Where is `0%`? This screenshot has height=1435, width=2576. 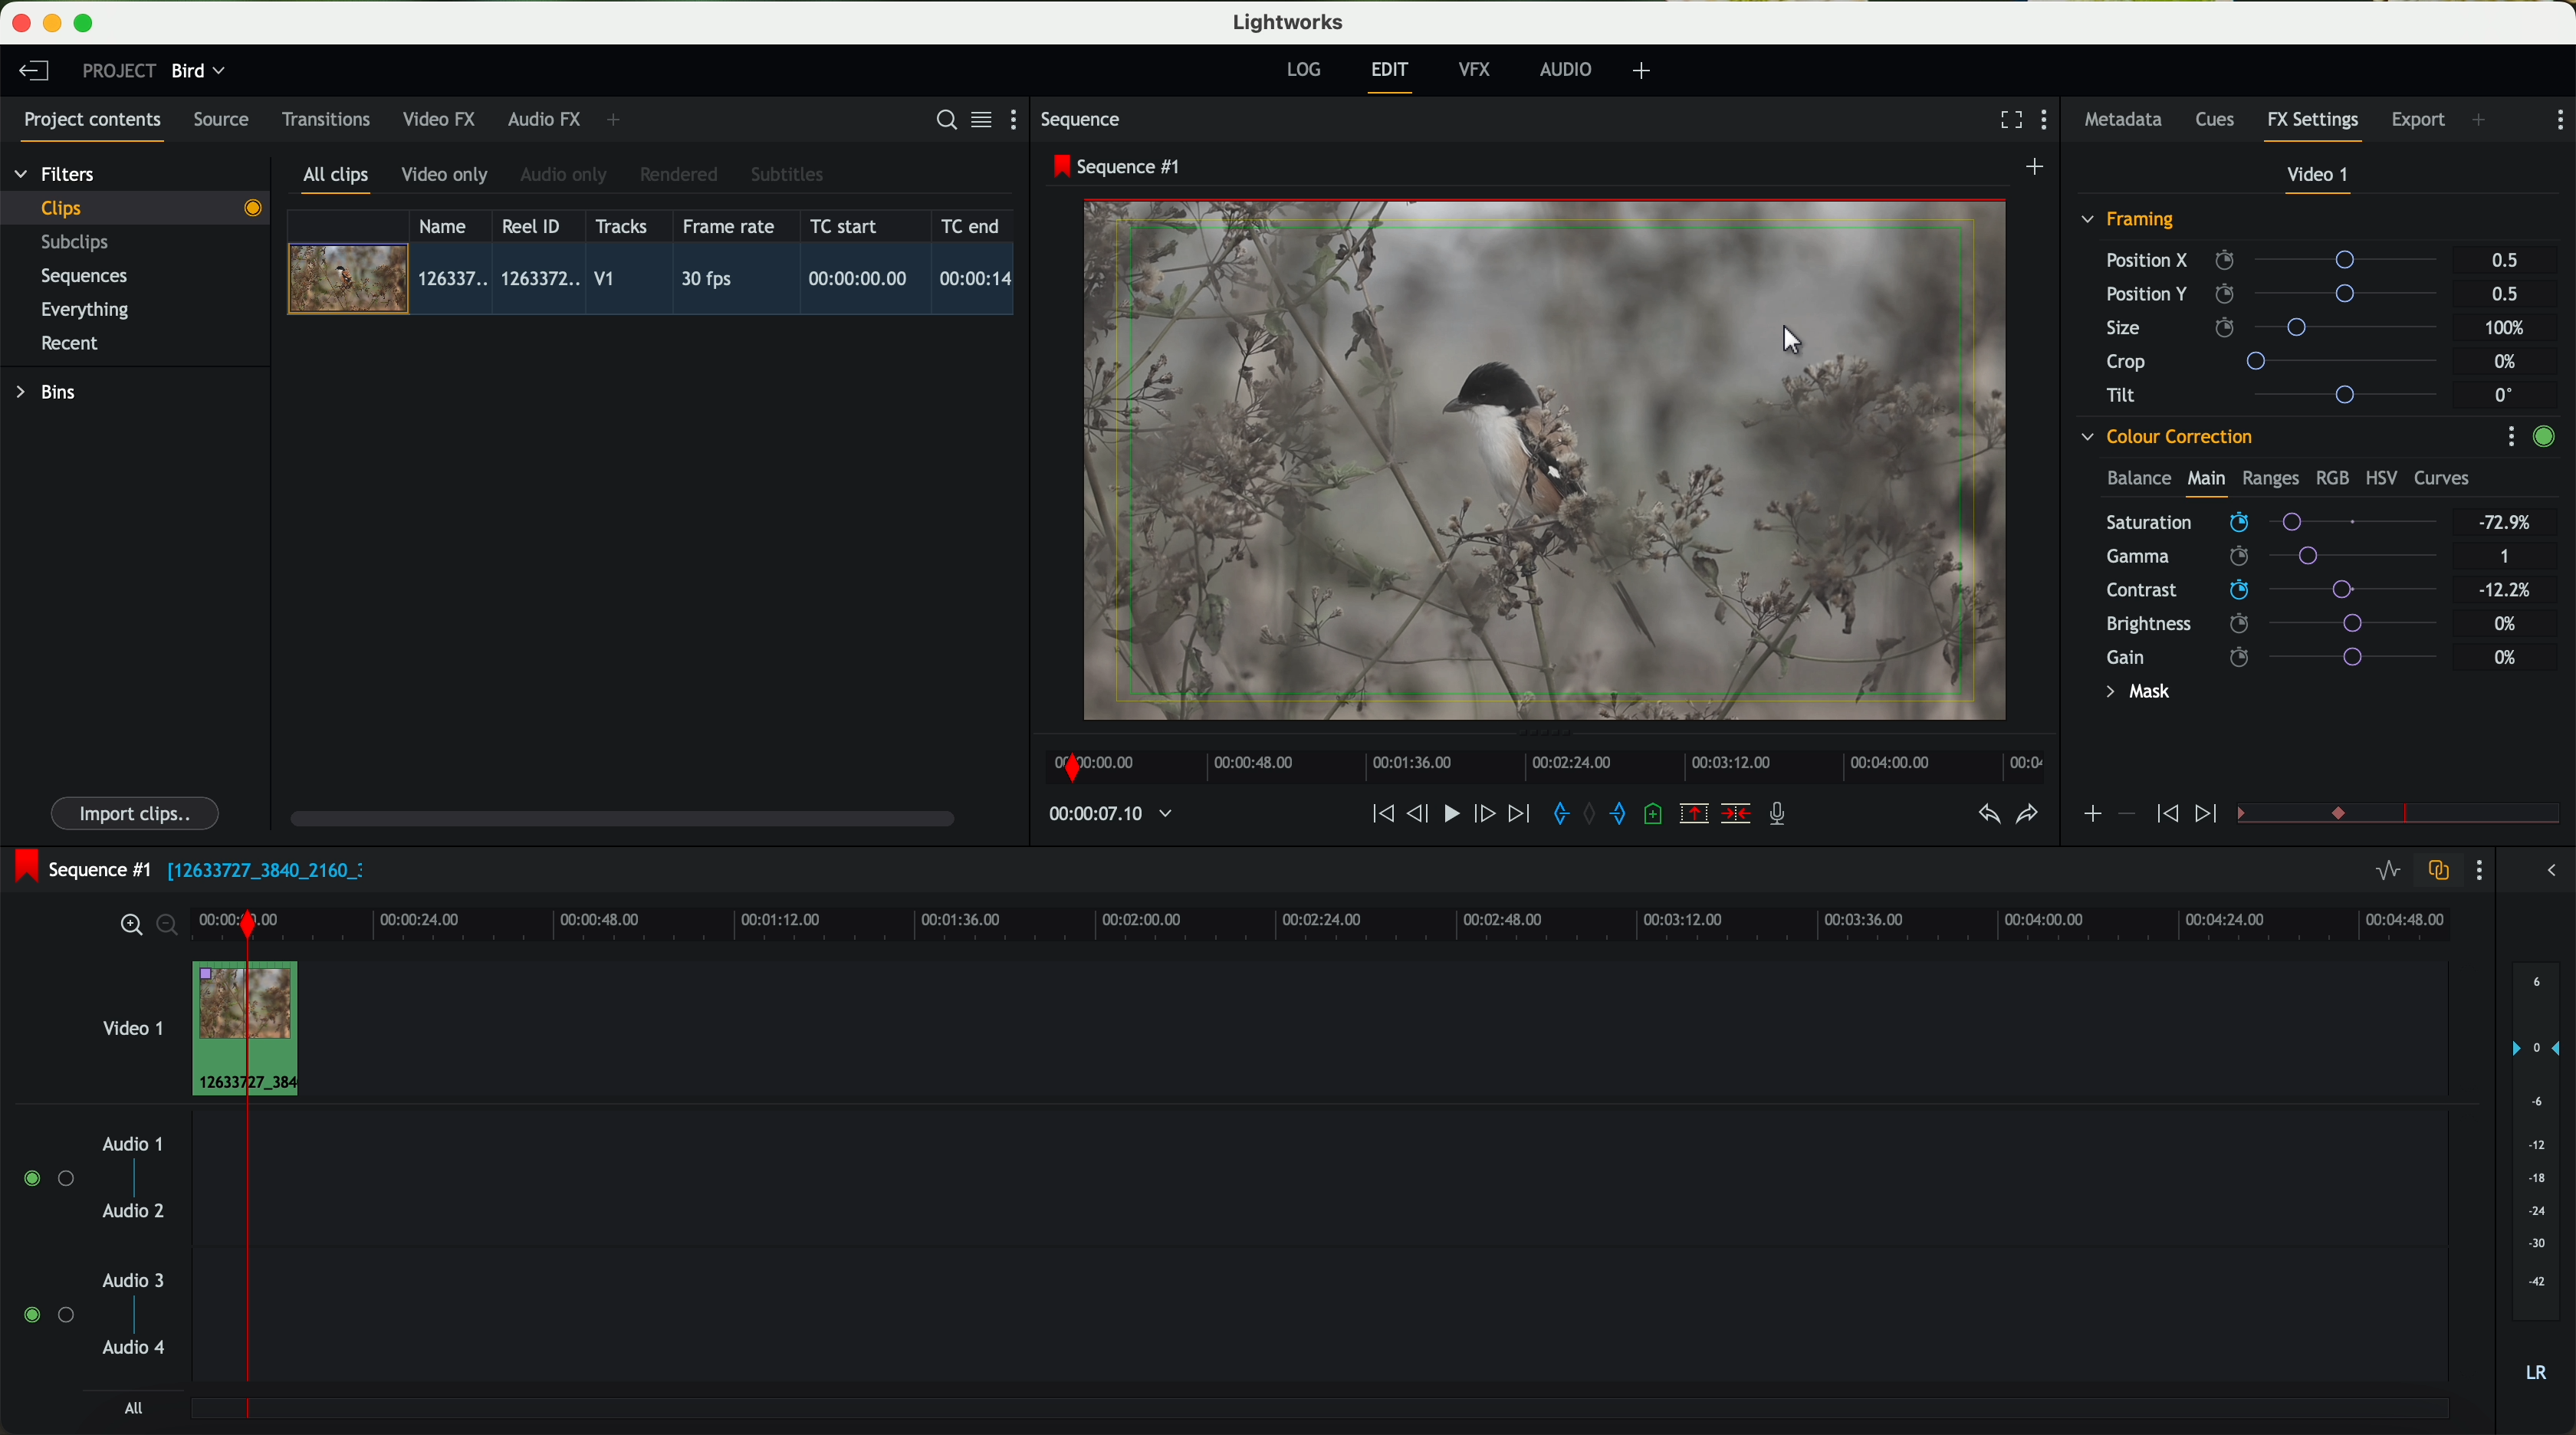
0% is located at coordinates (2506, 621).